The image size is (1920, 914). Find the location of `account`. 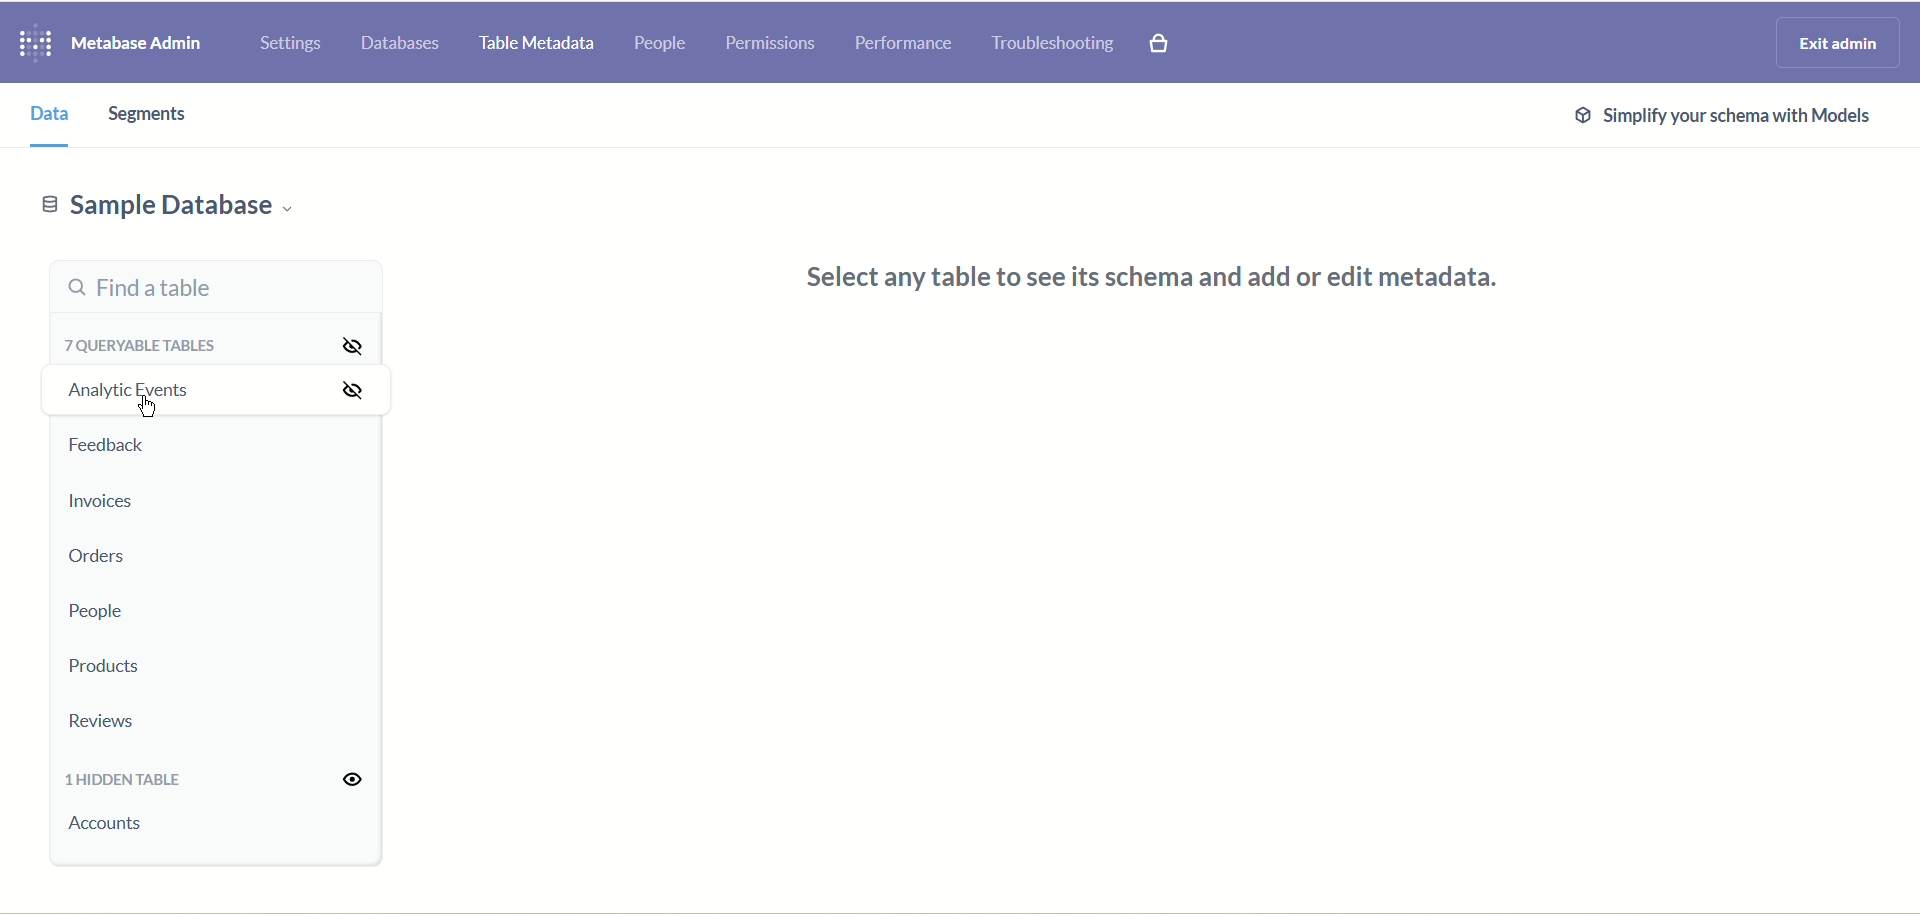

account is located at coordinates (112, 824).